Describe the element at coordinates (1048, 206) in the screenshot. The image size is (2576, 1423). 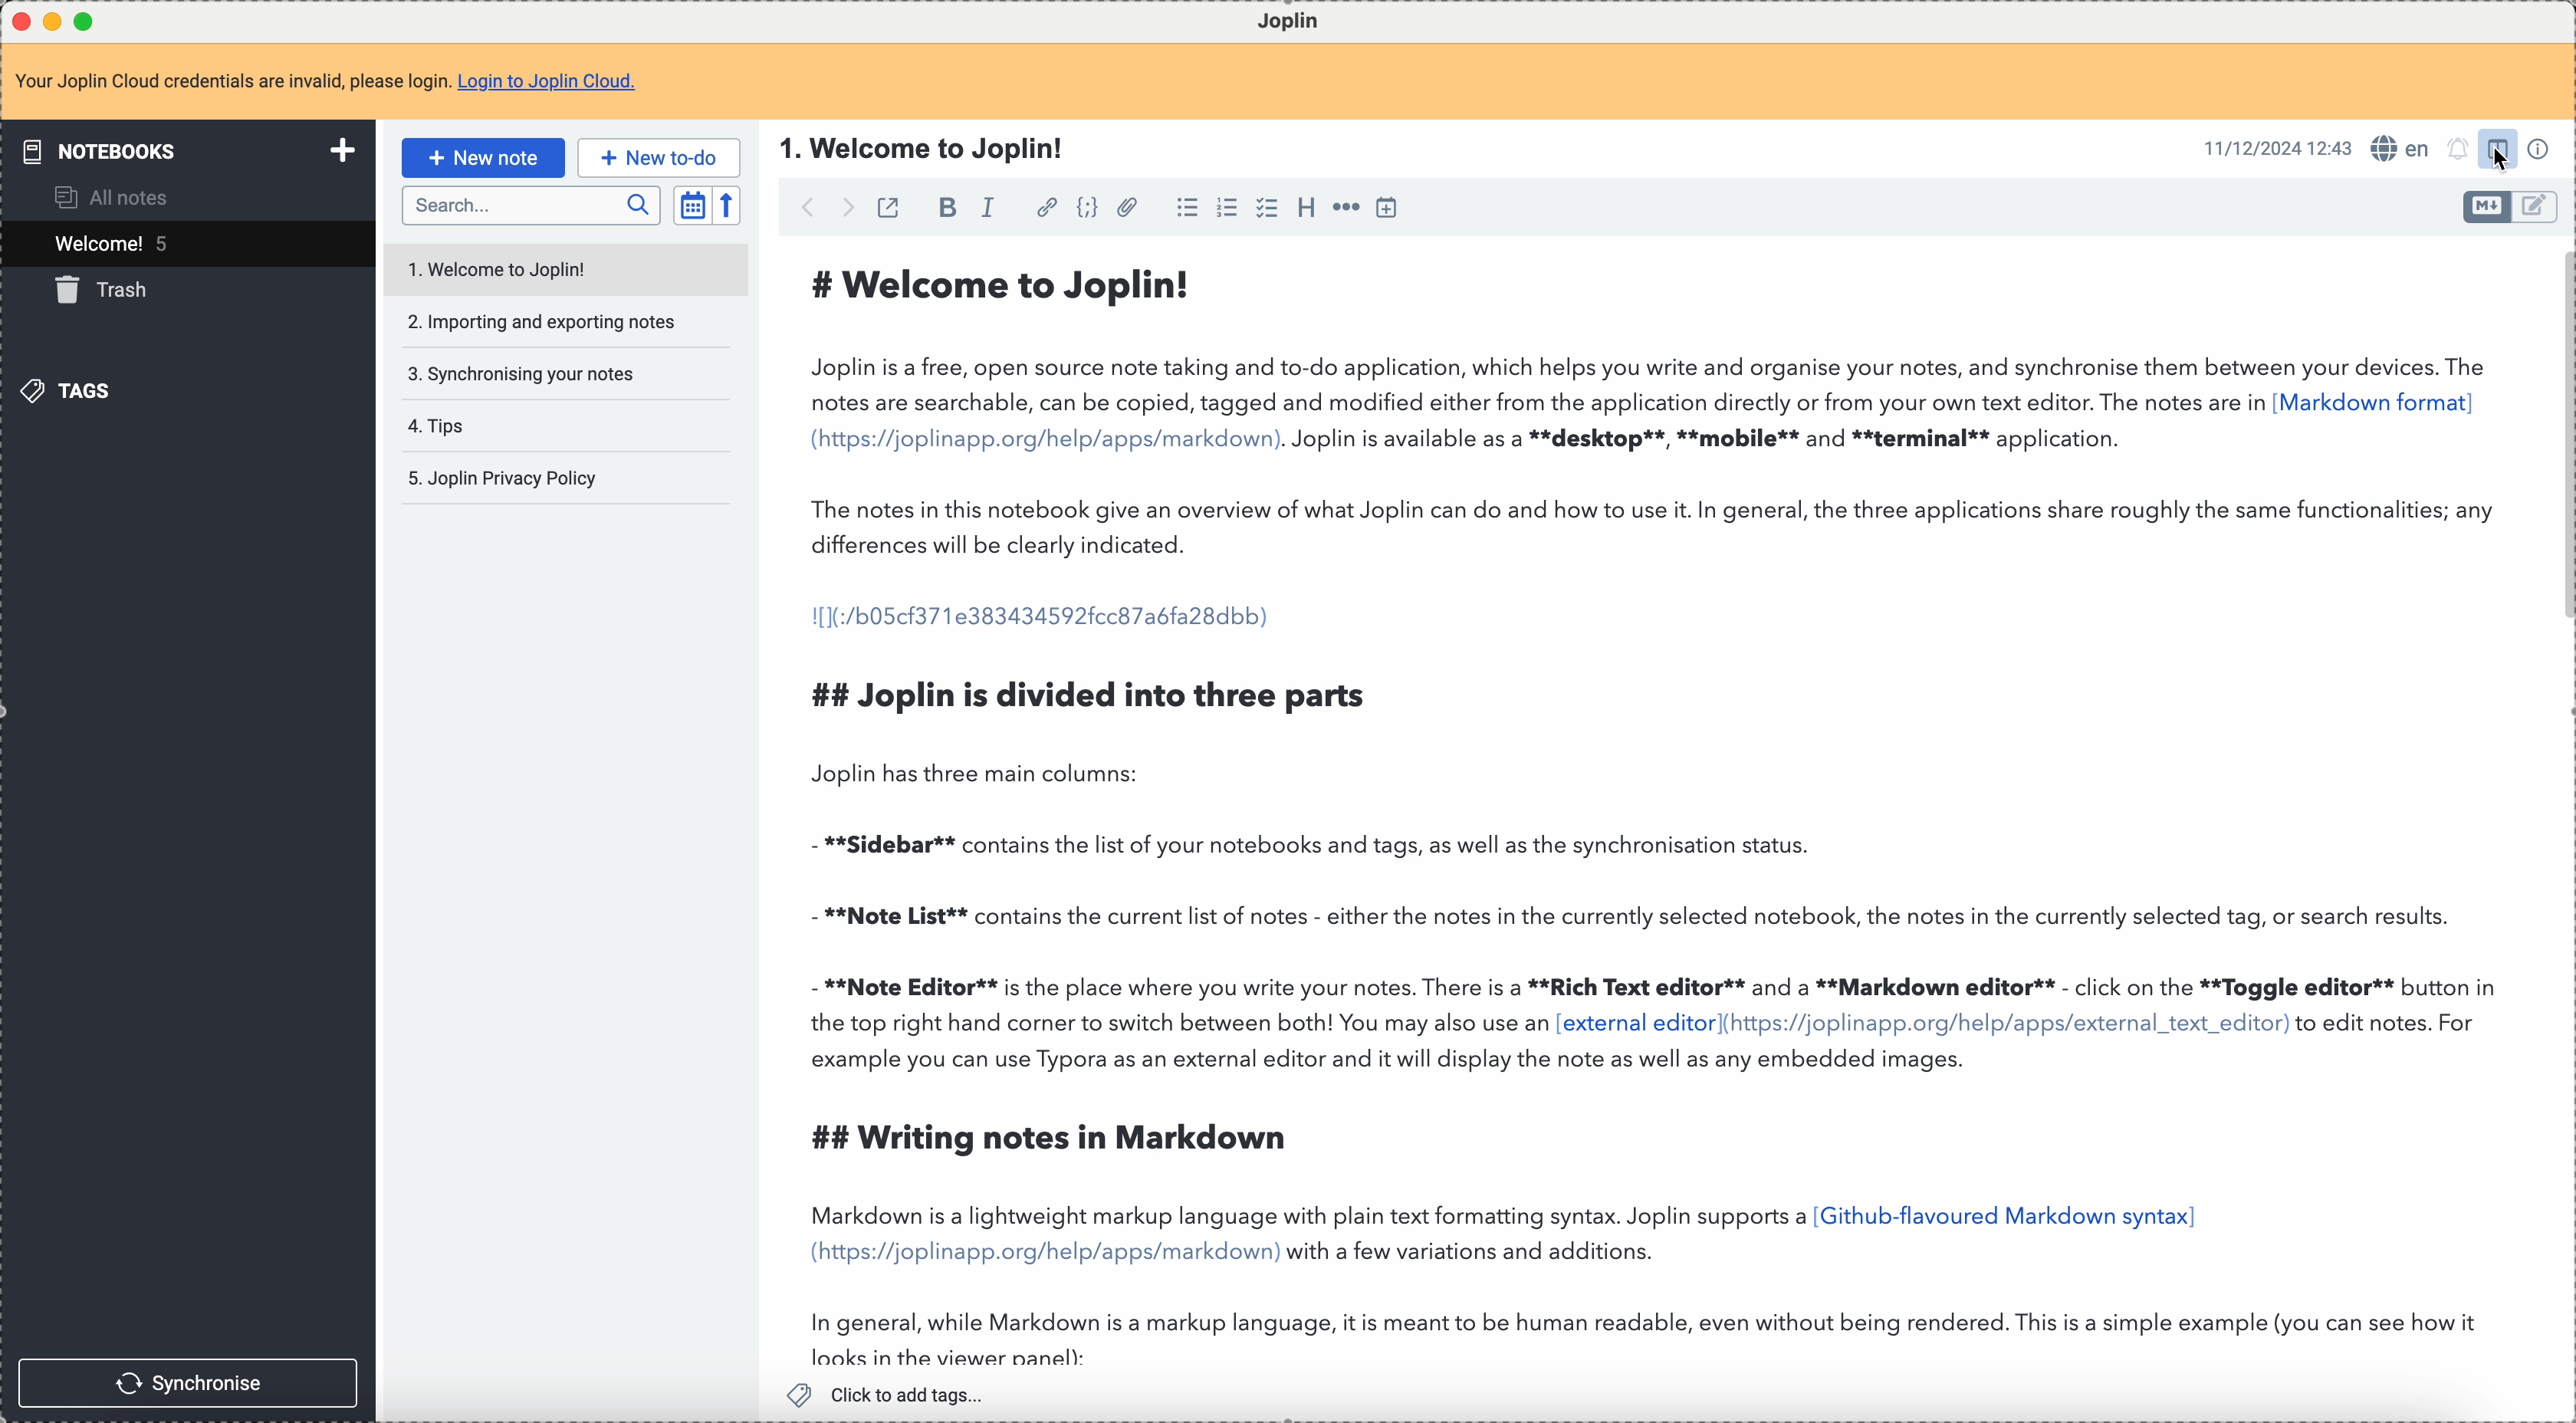
I see `hyperlink` at that location.